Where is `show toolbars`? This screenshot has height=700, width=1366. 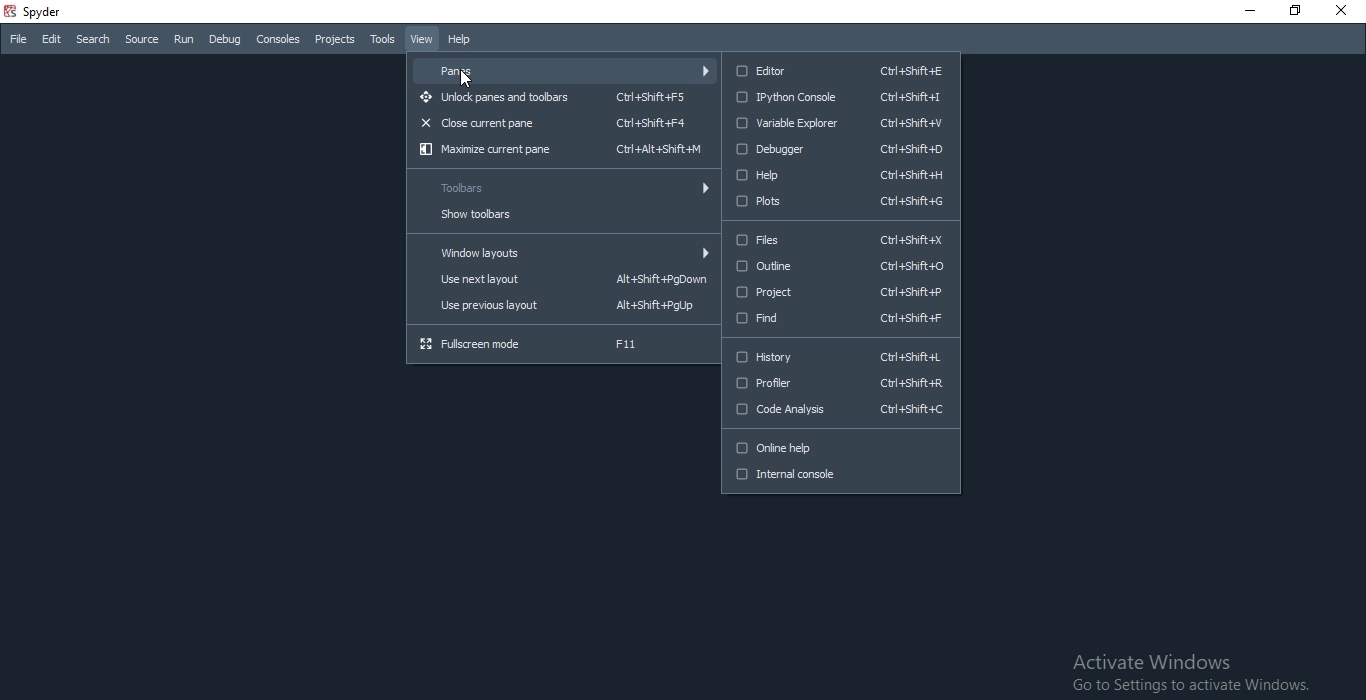
show toolbars is located at coordinates (561, 215).